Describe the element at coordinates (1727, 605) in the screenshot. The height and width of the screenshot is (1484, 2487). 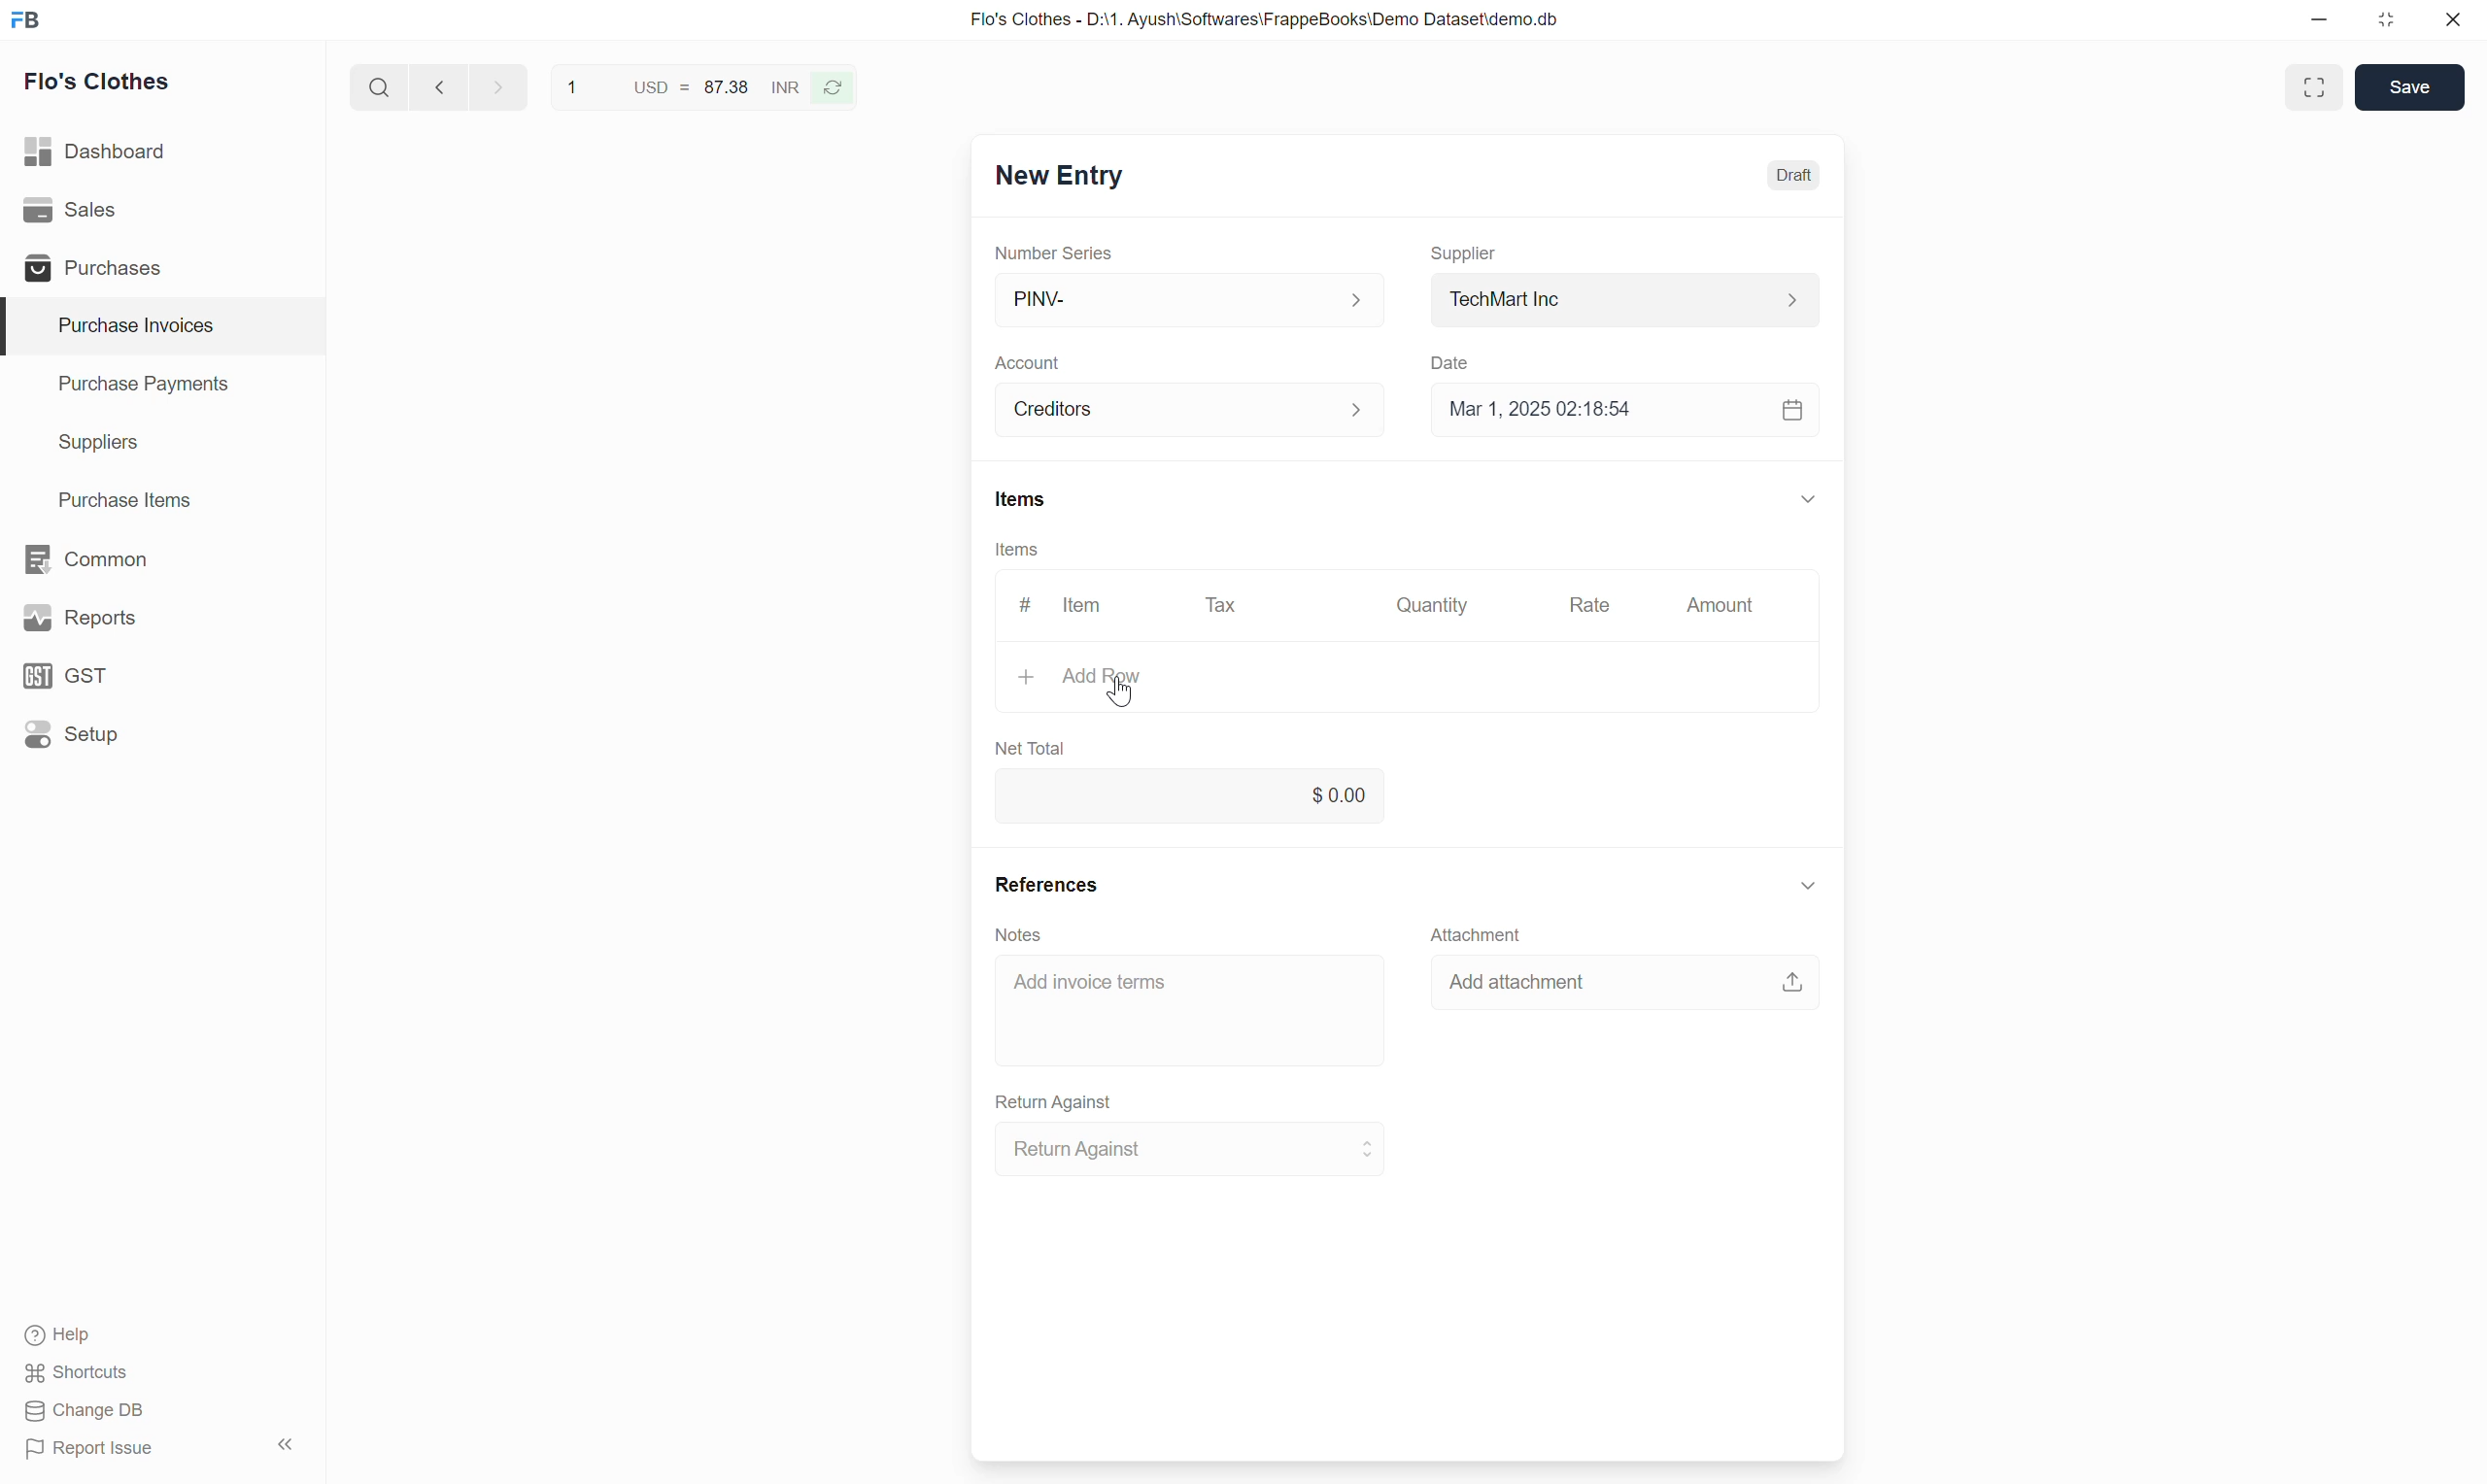
I see `Amount` at that location.